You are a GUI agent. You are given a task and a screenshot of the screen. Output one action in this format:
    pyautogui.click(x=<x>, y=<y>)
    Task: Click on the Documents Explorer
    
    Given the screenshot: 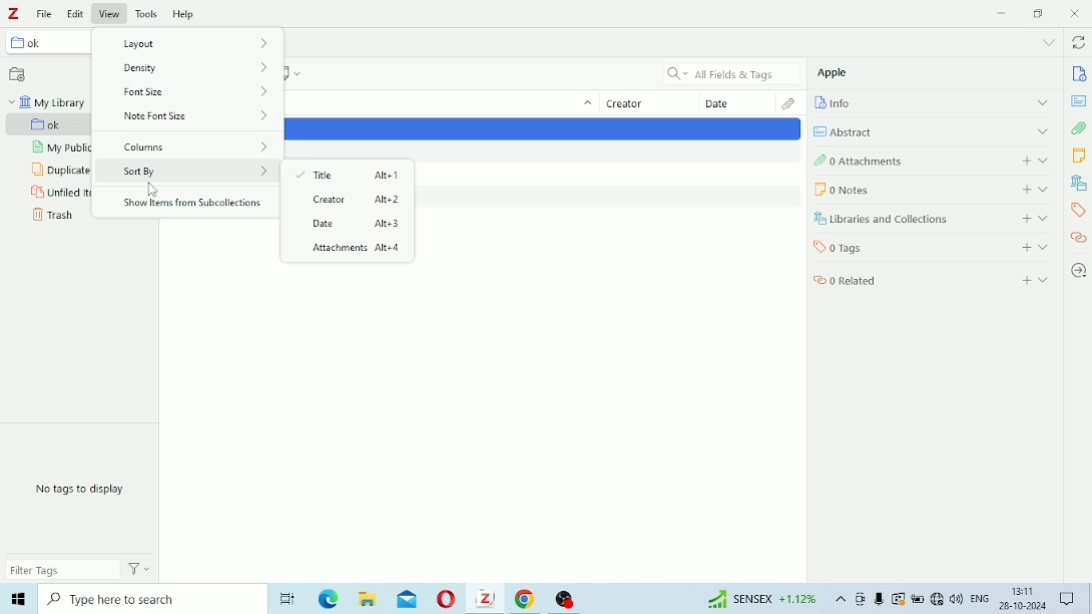 What is the action you would take?
    pyautogui.click(x=367, y=601)
    